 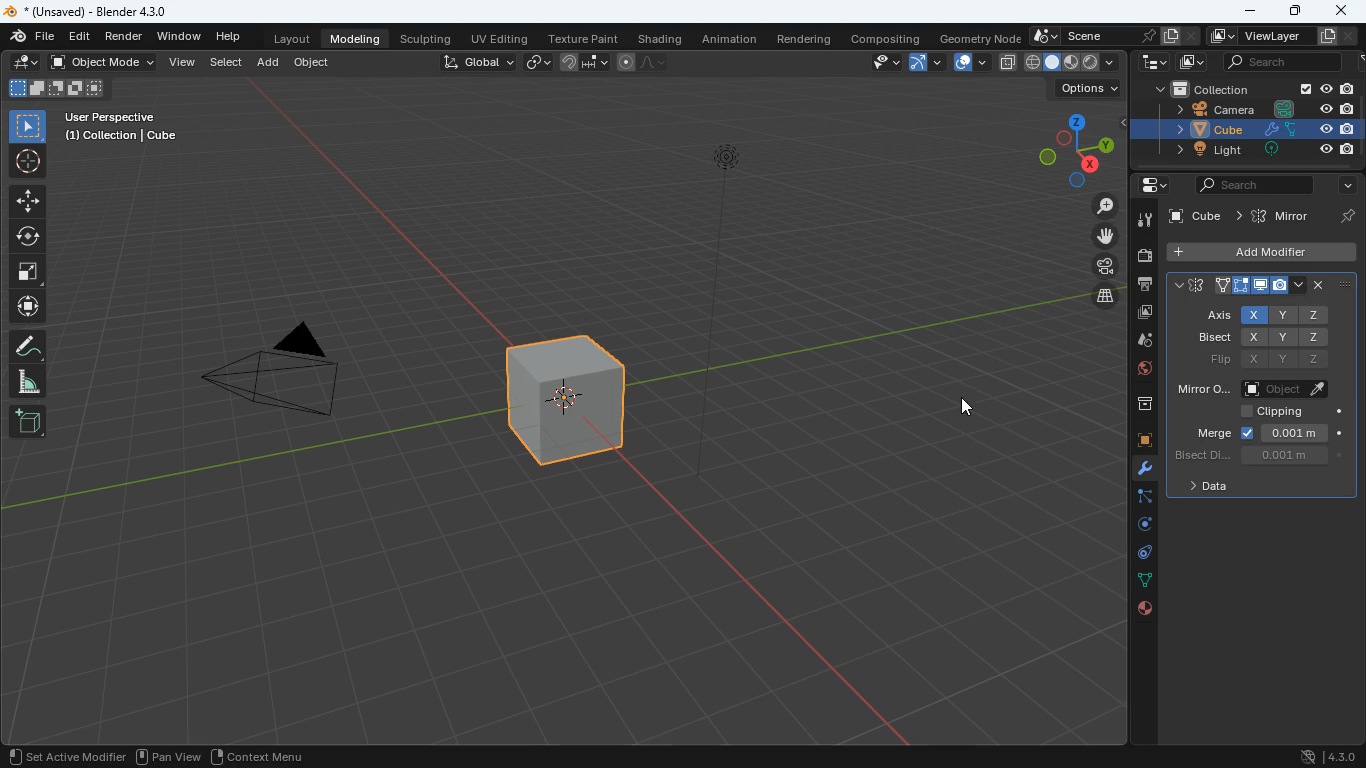 I want to click on aim, so click(x=26, y=165).